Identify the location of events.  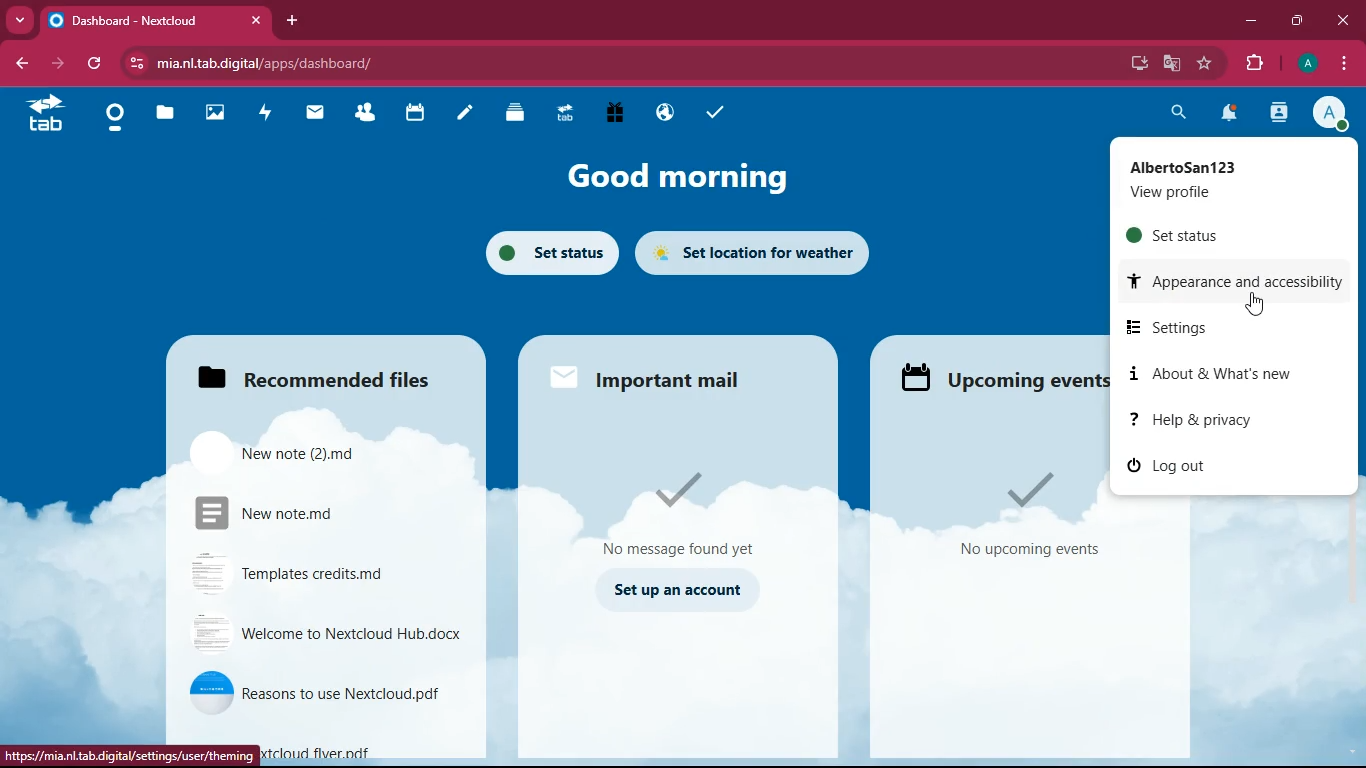
(998, 376).